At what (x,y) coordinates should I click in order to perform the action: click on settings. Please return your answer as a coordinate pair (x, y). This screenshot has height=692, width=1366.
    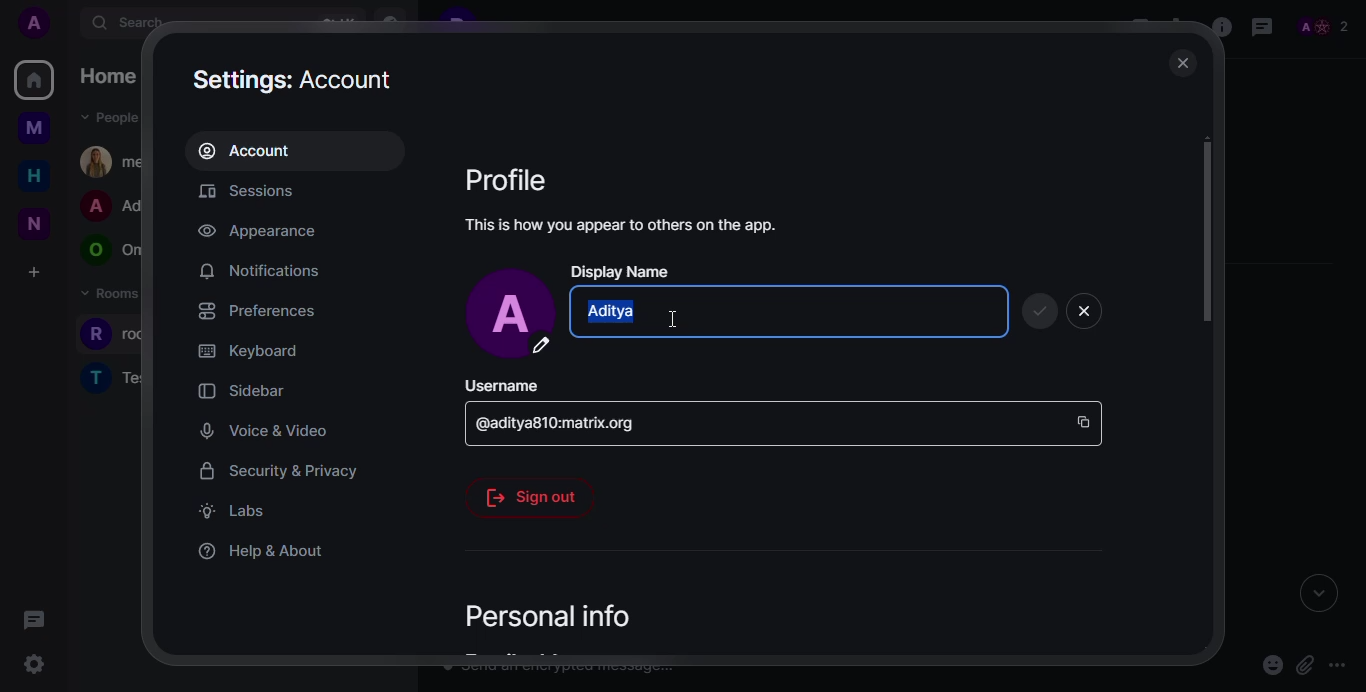
    Looking at the image, I should click on (297, 77).